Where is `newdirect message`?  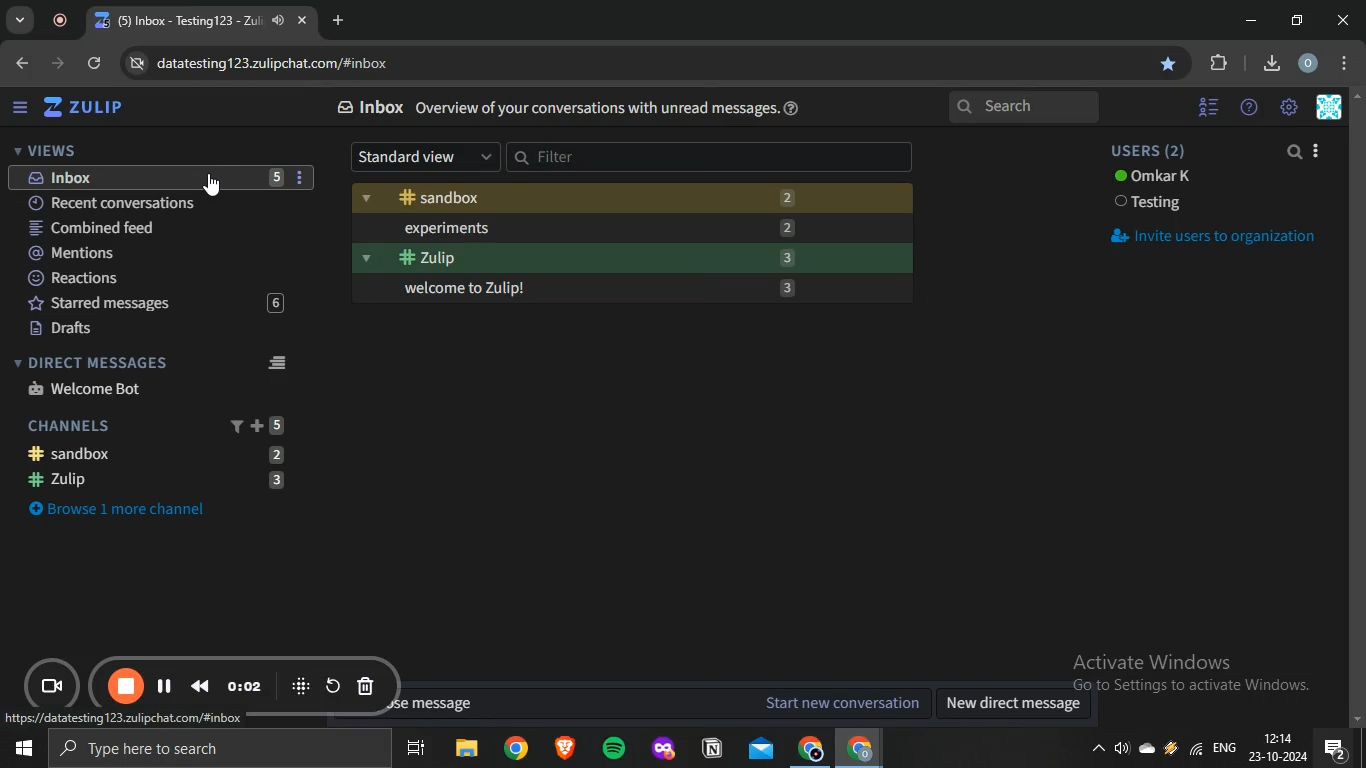
newdirect message is located at coordinates (1019, 705).